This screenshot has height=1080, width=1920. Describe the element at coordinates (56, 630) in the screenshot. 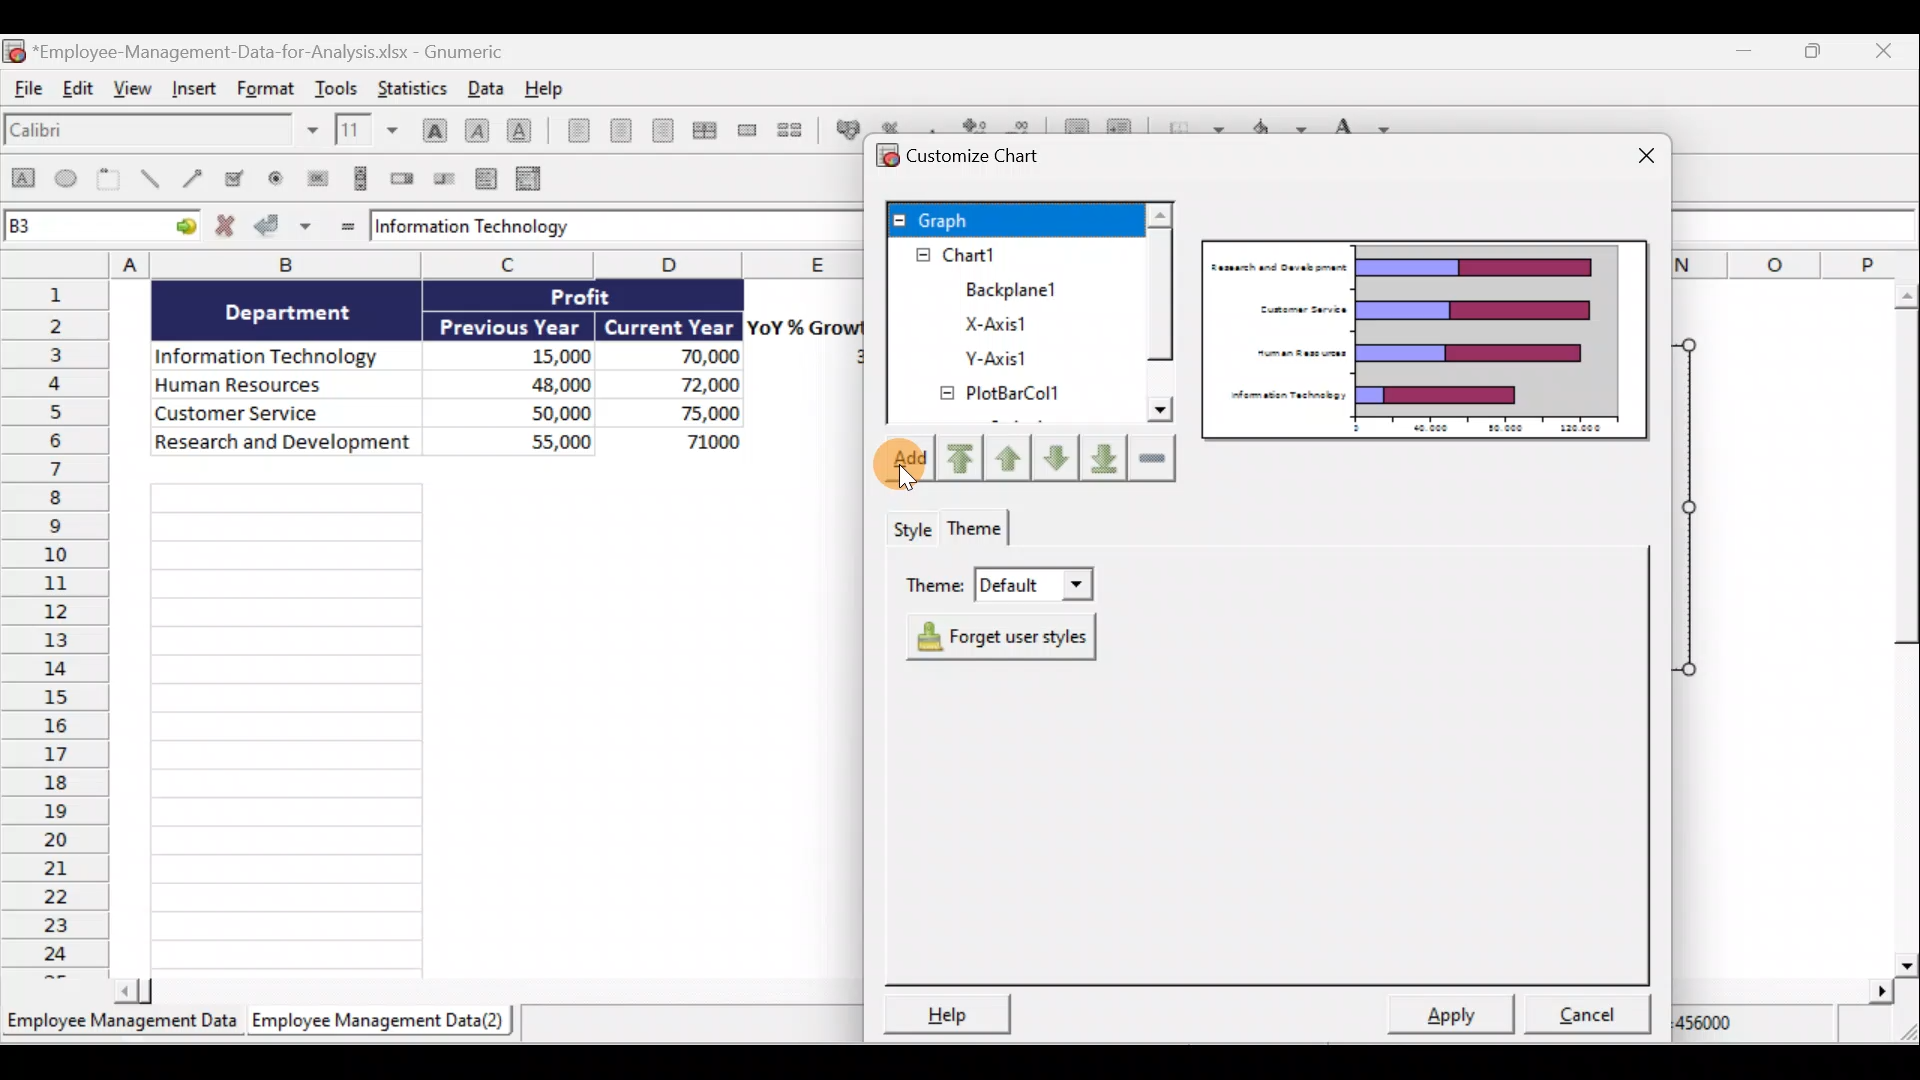

I see `Rows` at that location.